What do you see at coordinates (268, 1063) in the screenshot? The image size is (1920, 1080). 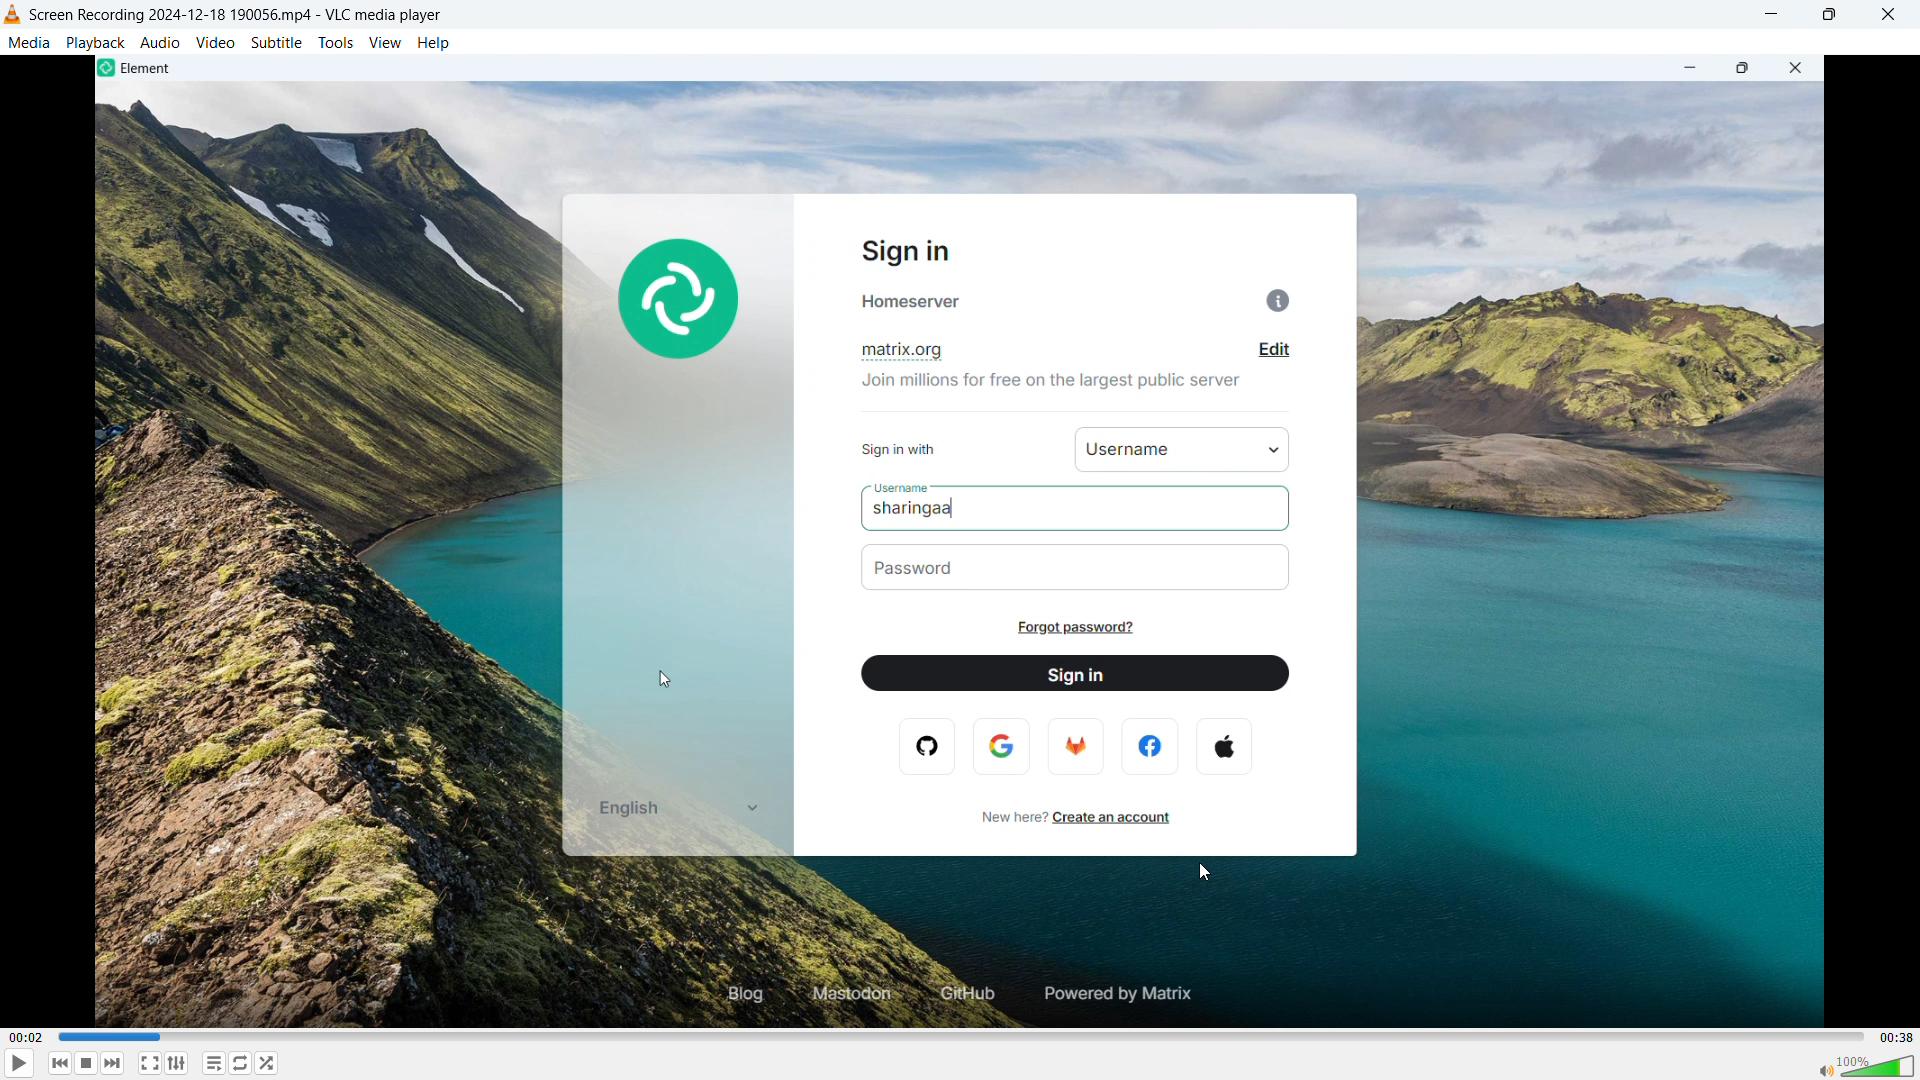 I see `random ` at bounding box center [268, 1063].